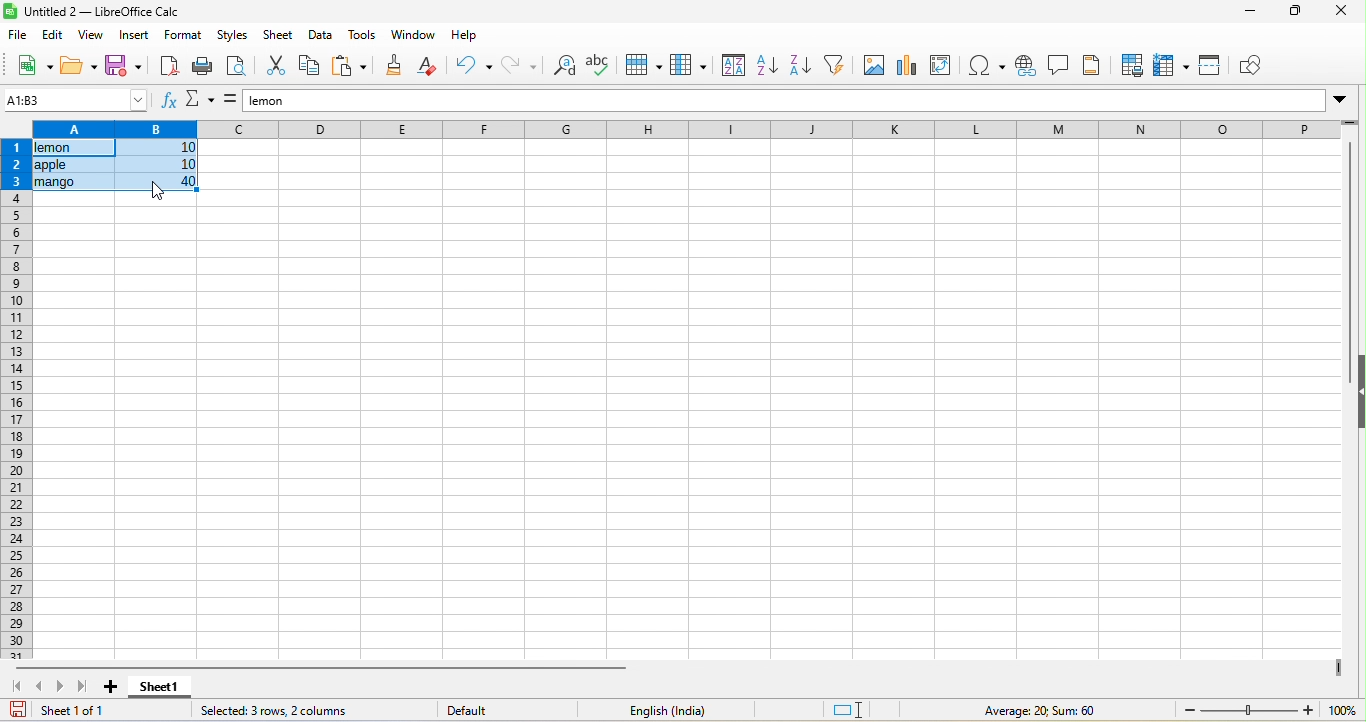 The width and height of the screenshot is (1366, 722). Describe the element at coordinates (137, 37) in the screenshot. I see `insert` at that location.